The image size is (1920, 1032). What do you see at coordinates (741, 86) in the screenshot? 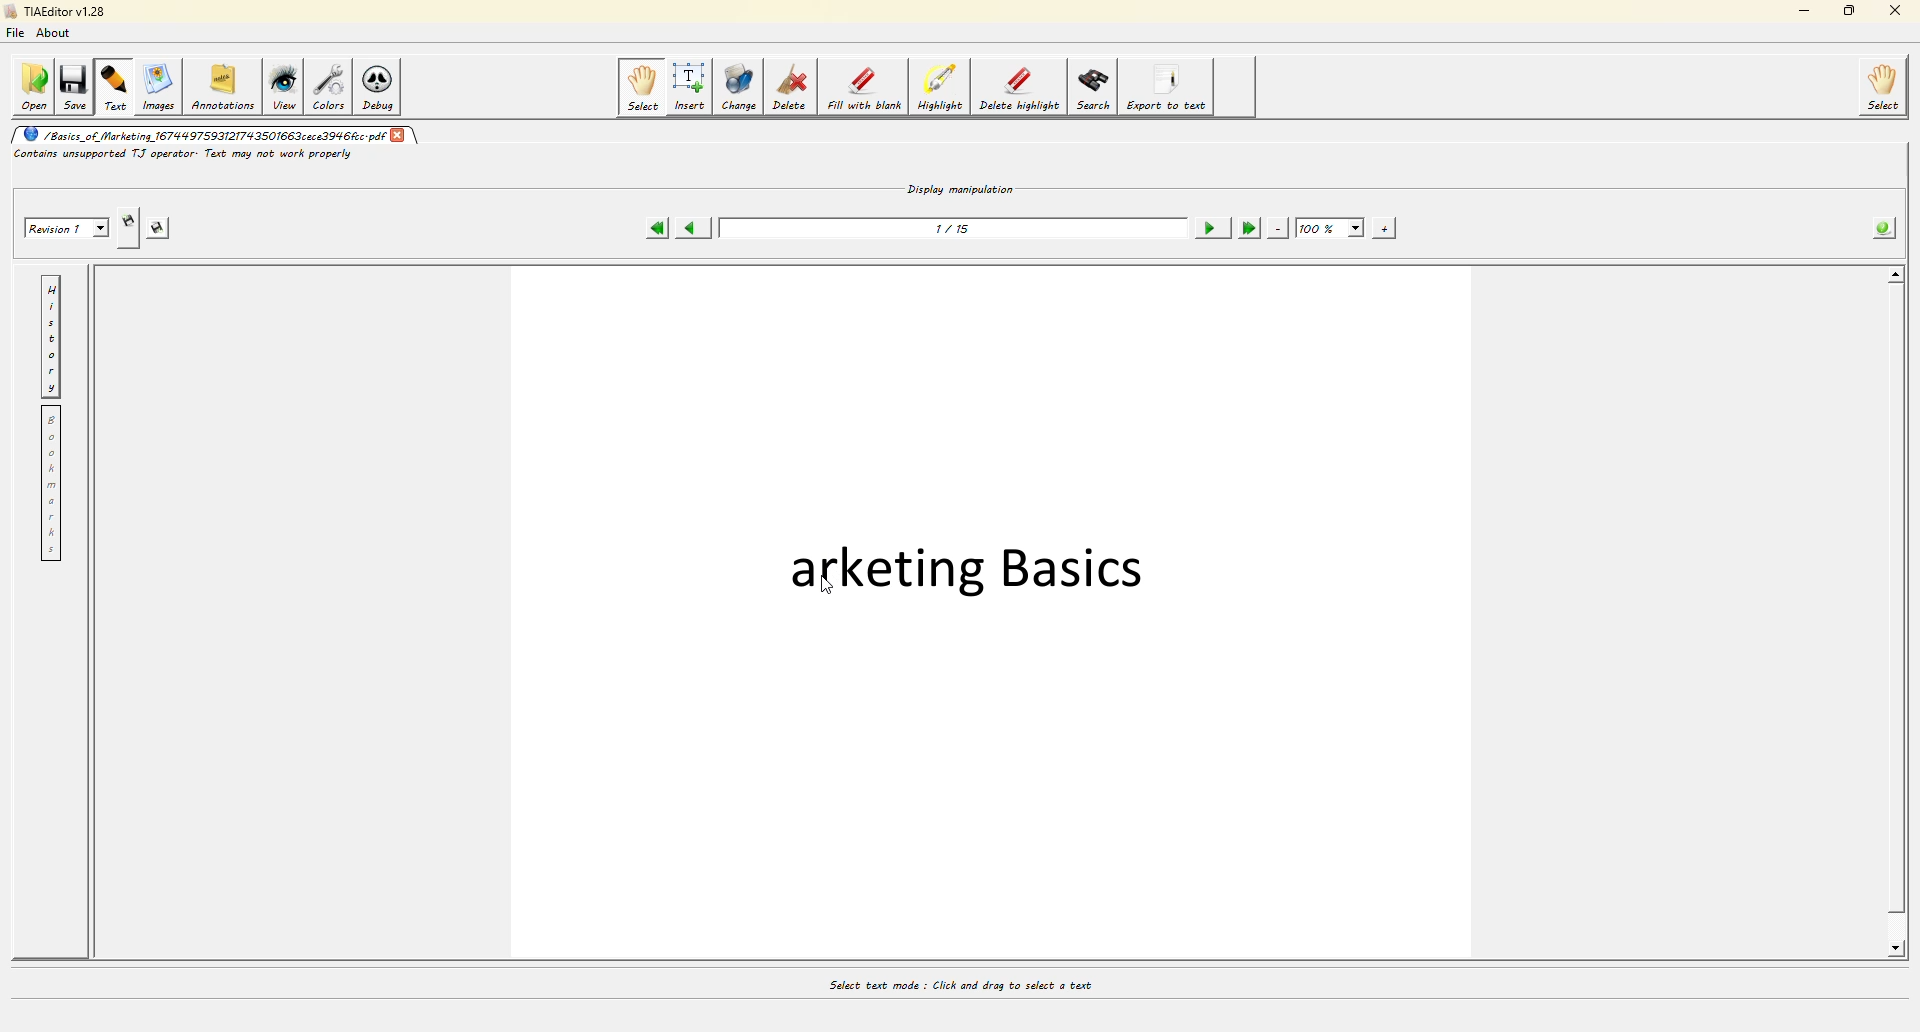
I see `change` at bounding box center [741, 86].